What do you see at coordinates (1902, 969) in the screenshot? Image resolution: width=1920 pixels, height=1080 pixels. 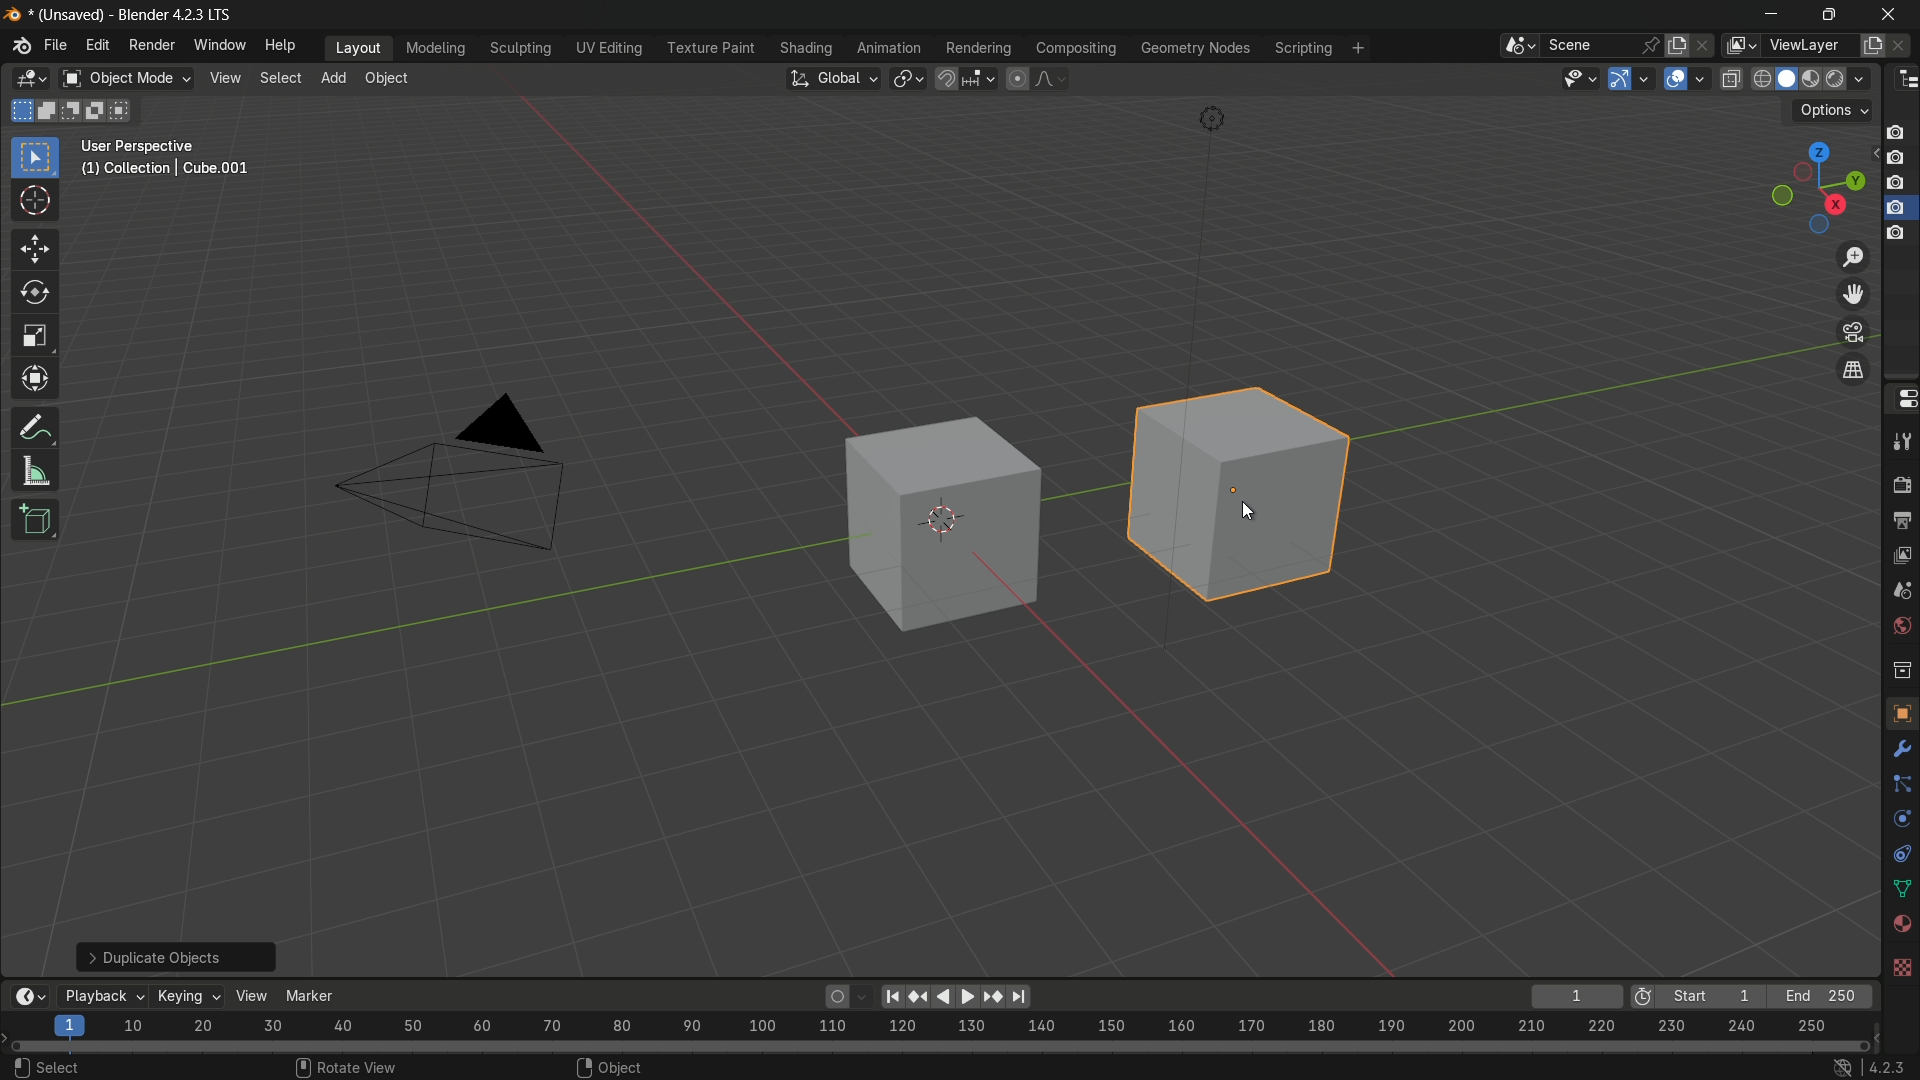 I see `texture` at bounding box center [1902, 969].